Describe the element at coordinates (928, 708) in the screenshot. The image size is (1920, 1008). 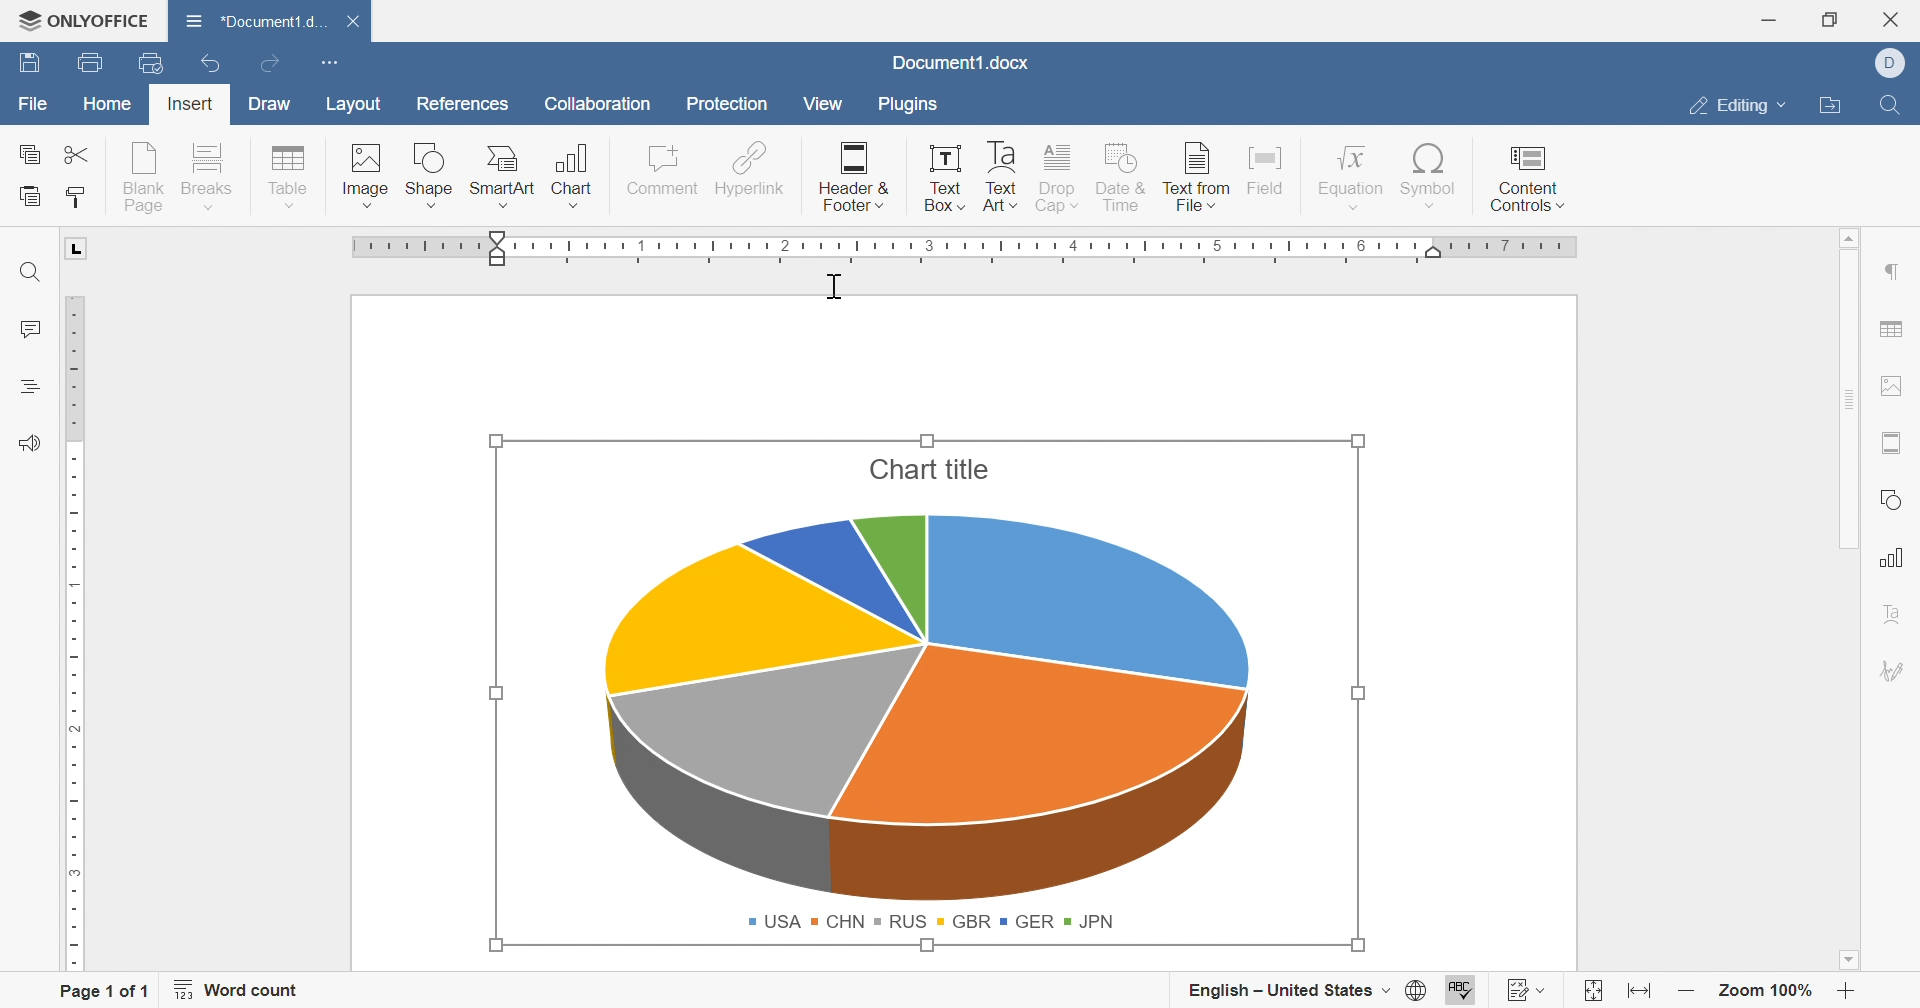
I see `3D Pie chart` at that location.